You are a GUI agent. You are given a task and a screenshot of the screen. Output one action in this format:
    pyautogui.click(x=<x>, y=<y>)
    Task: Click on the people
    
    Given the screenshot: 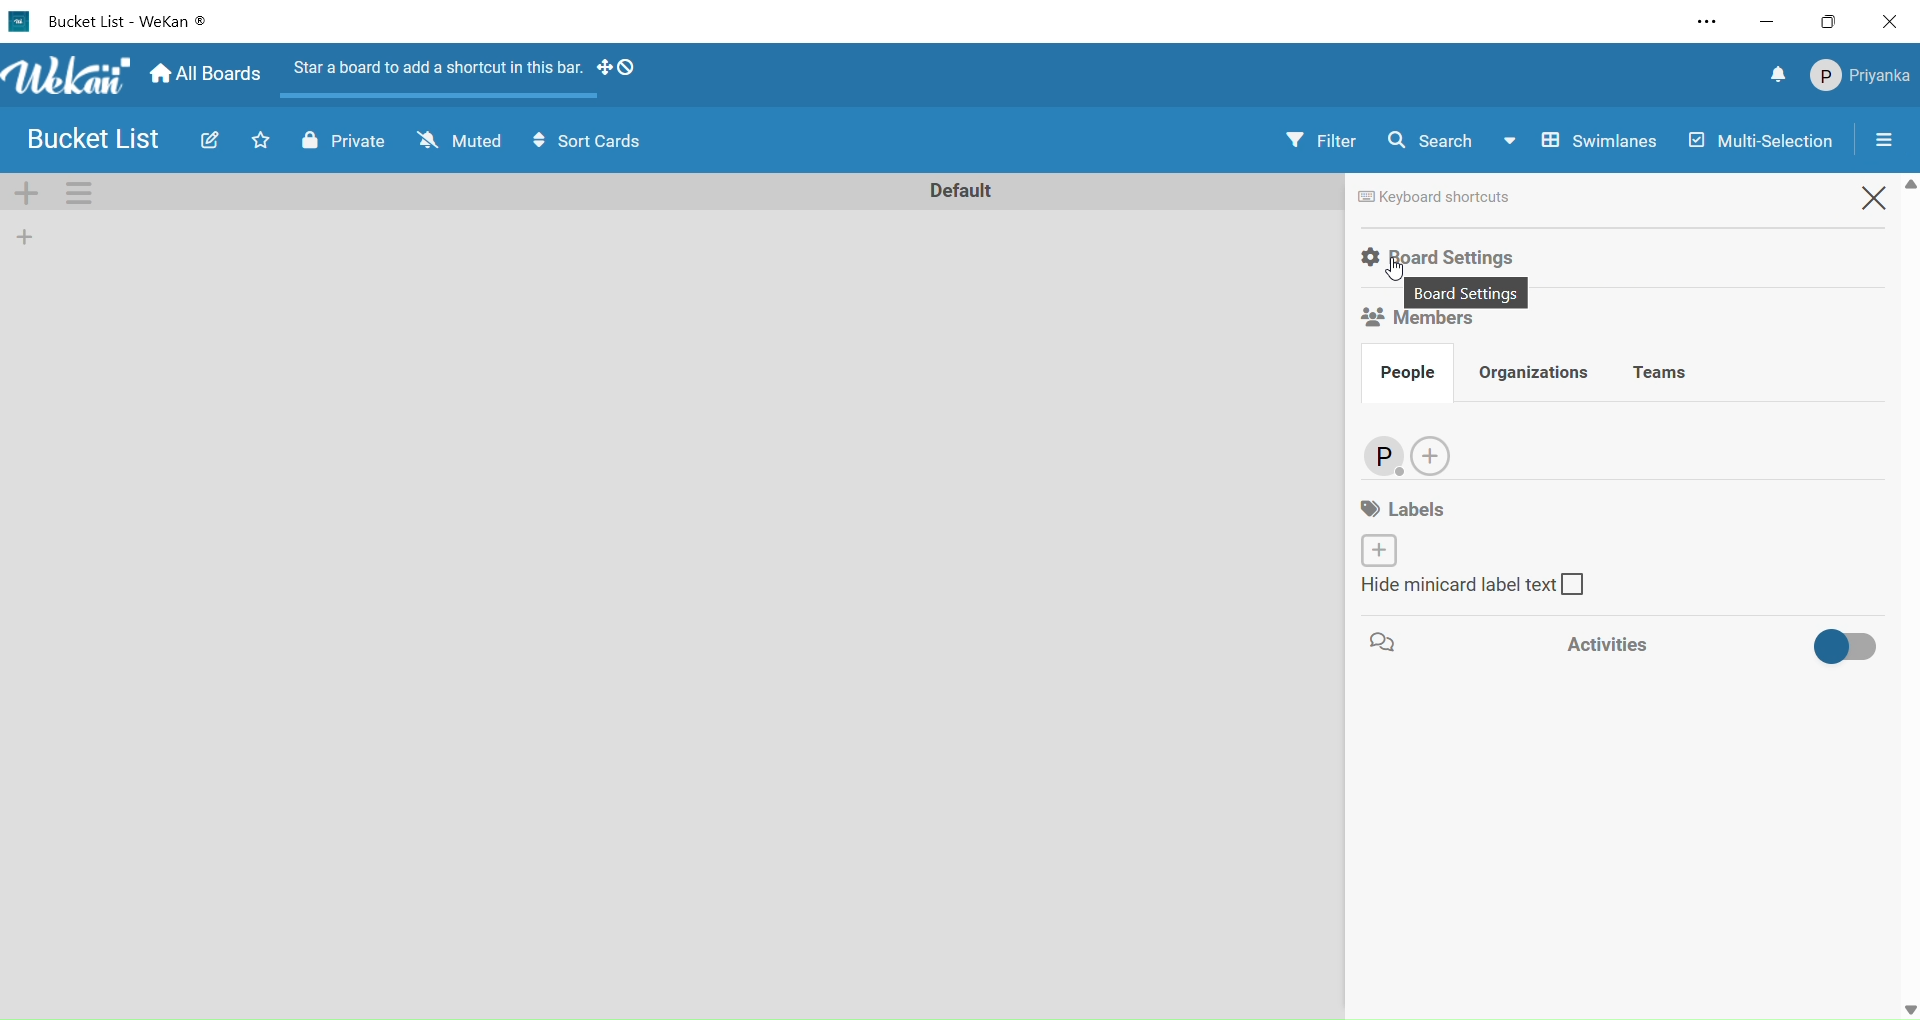 What is the action you would take?
    pyautogui.click(x=1410, y=374)
    